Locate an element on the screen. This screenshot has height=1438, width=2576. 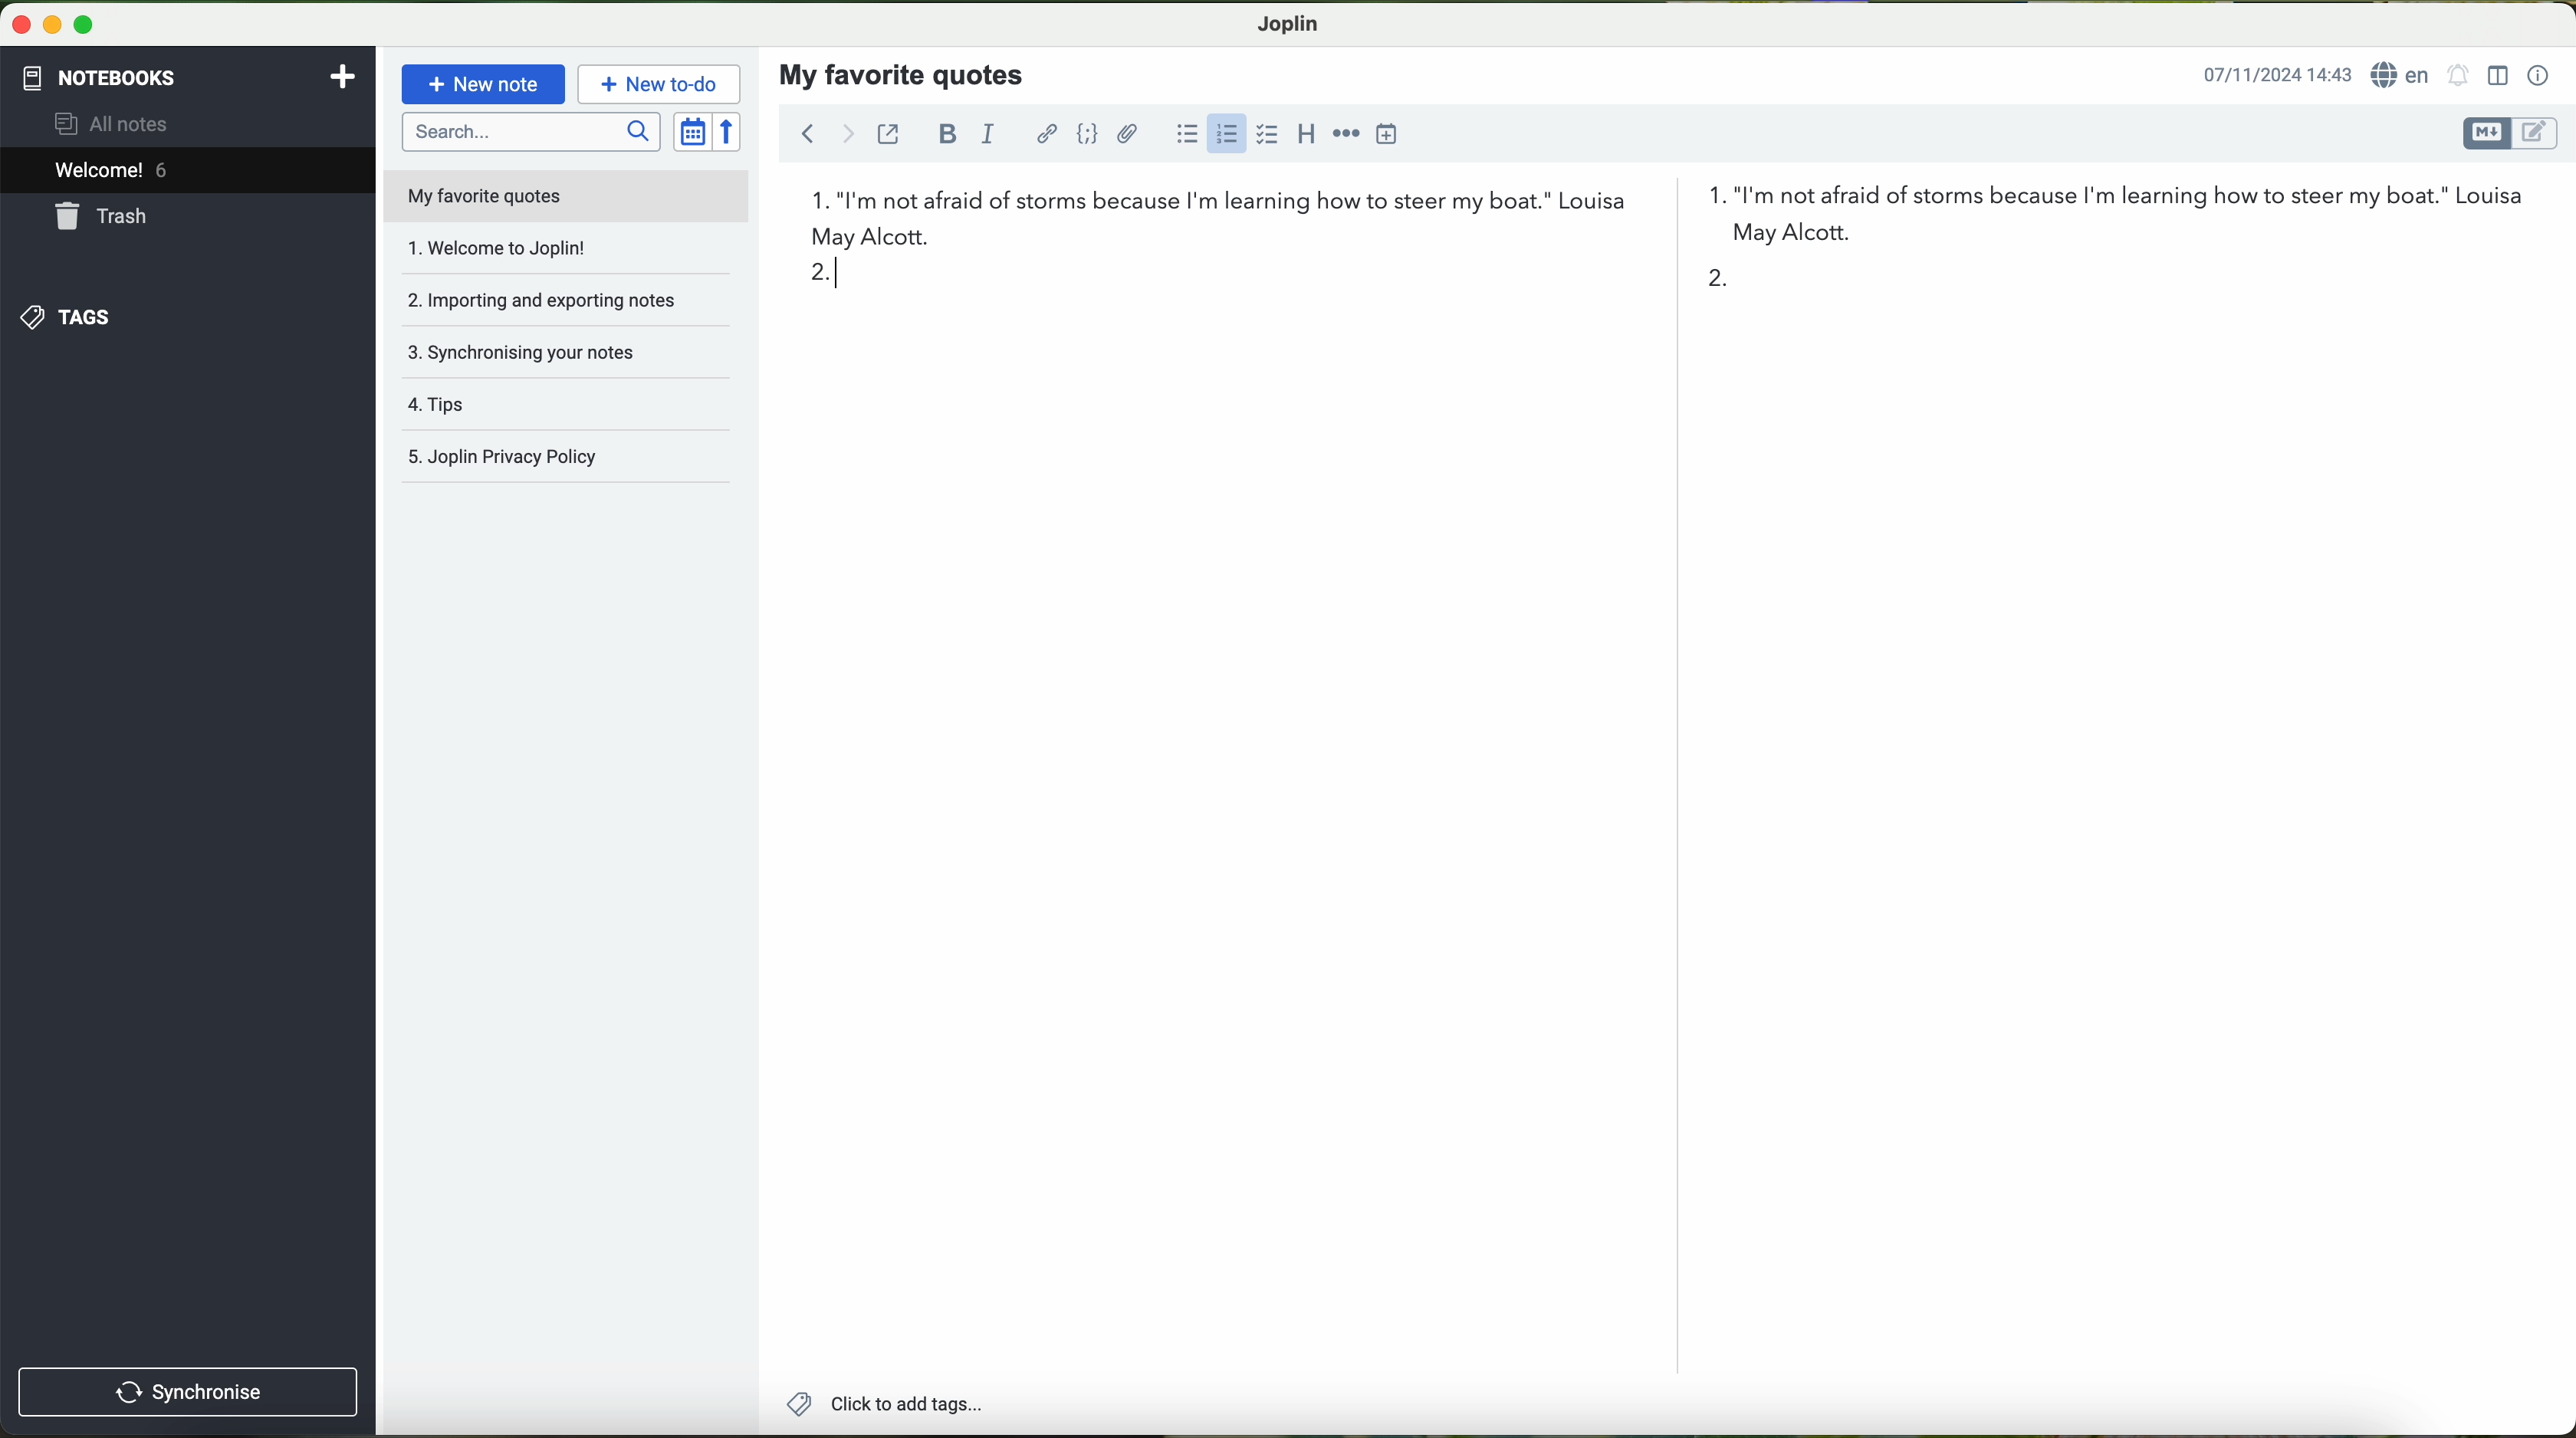
2 in the list is located at coordinates (1267, 276).